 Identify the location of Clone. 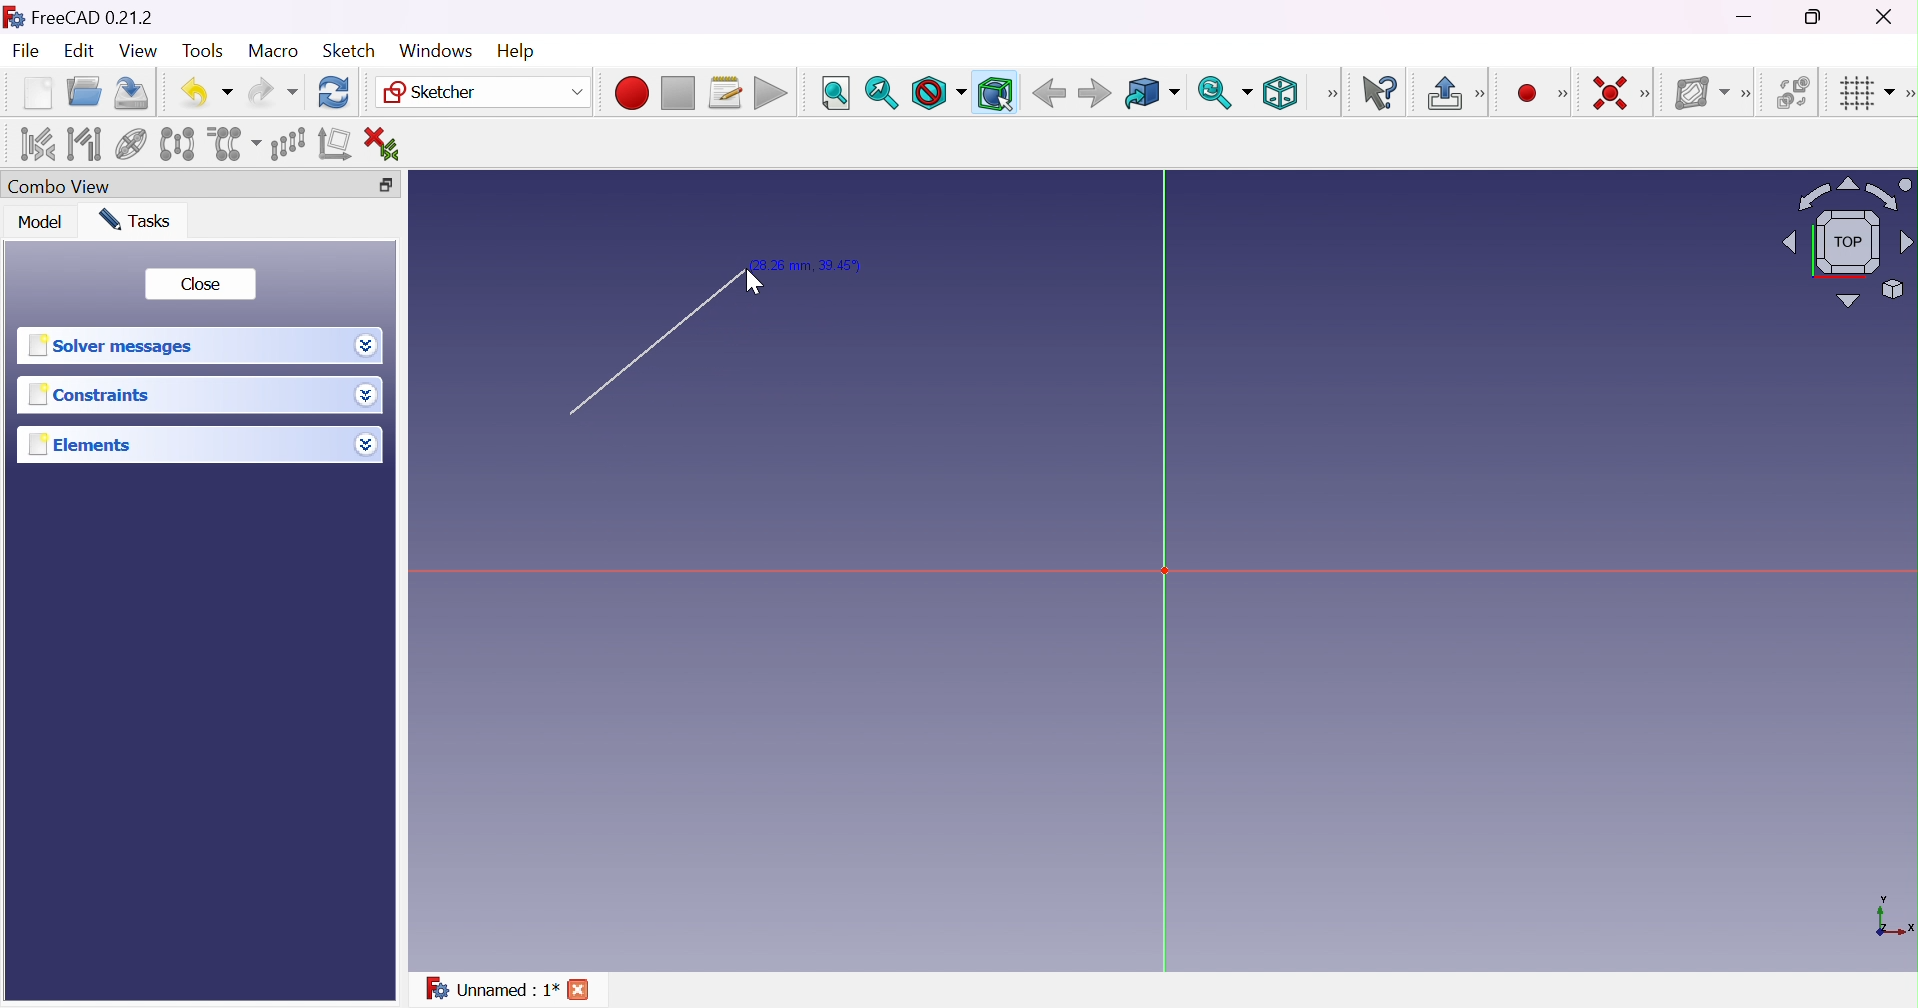
(234, 142).